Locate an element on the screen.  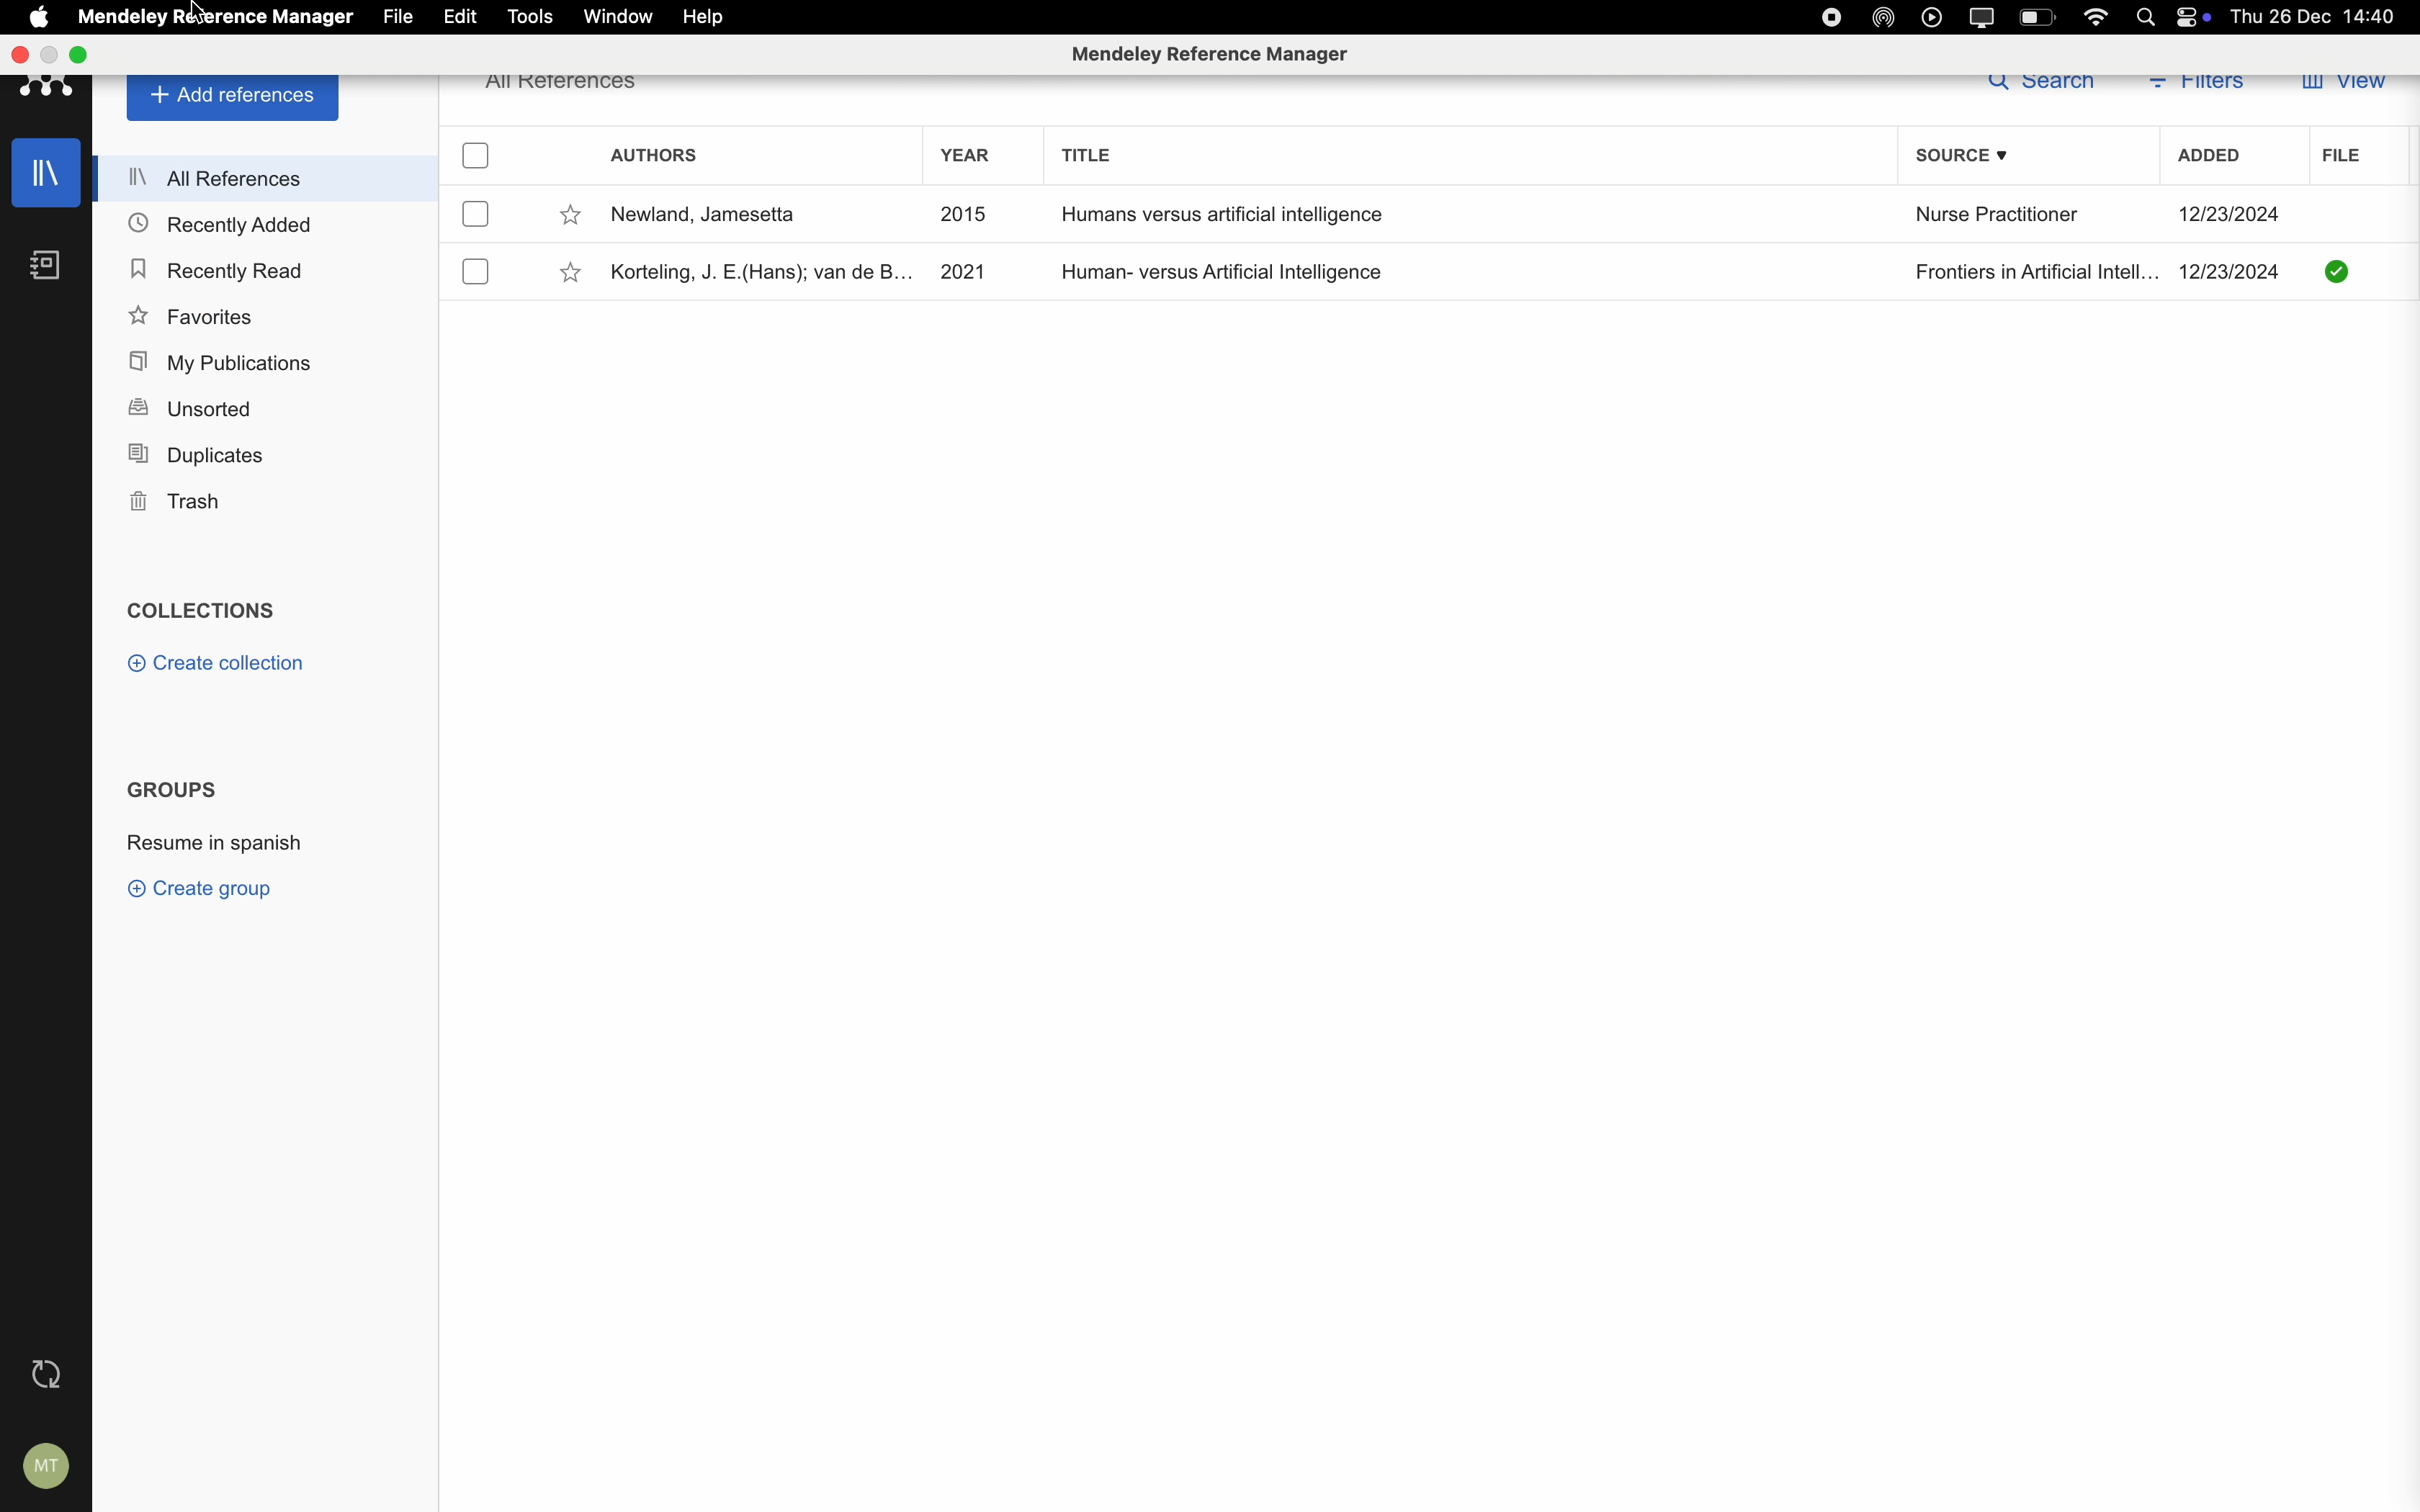
view is located at coordinates (2346, 86).